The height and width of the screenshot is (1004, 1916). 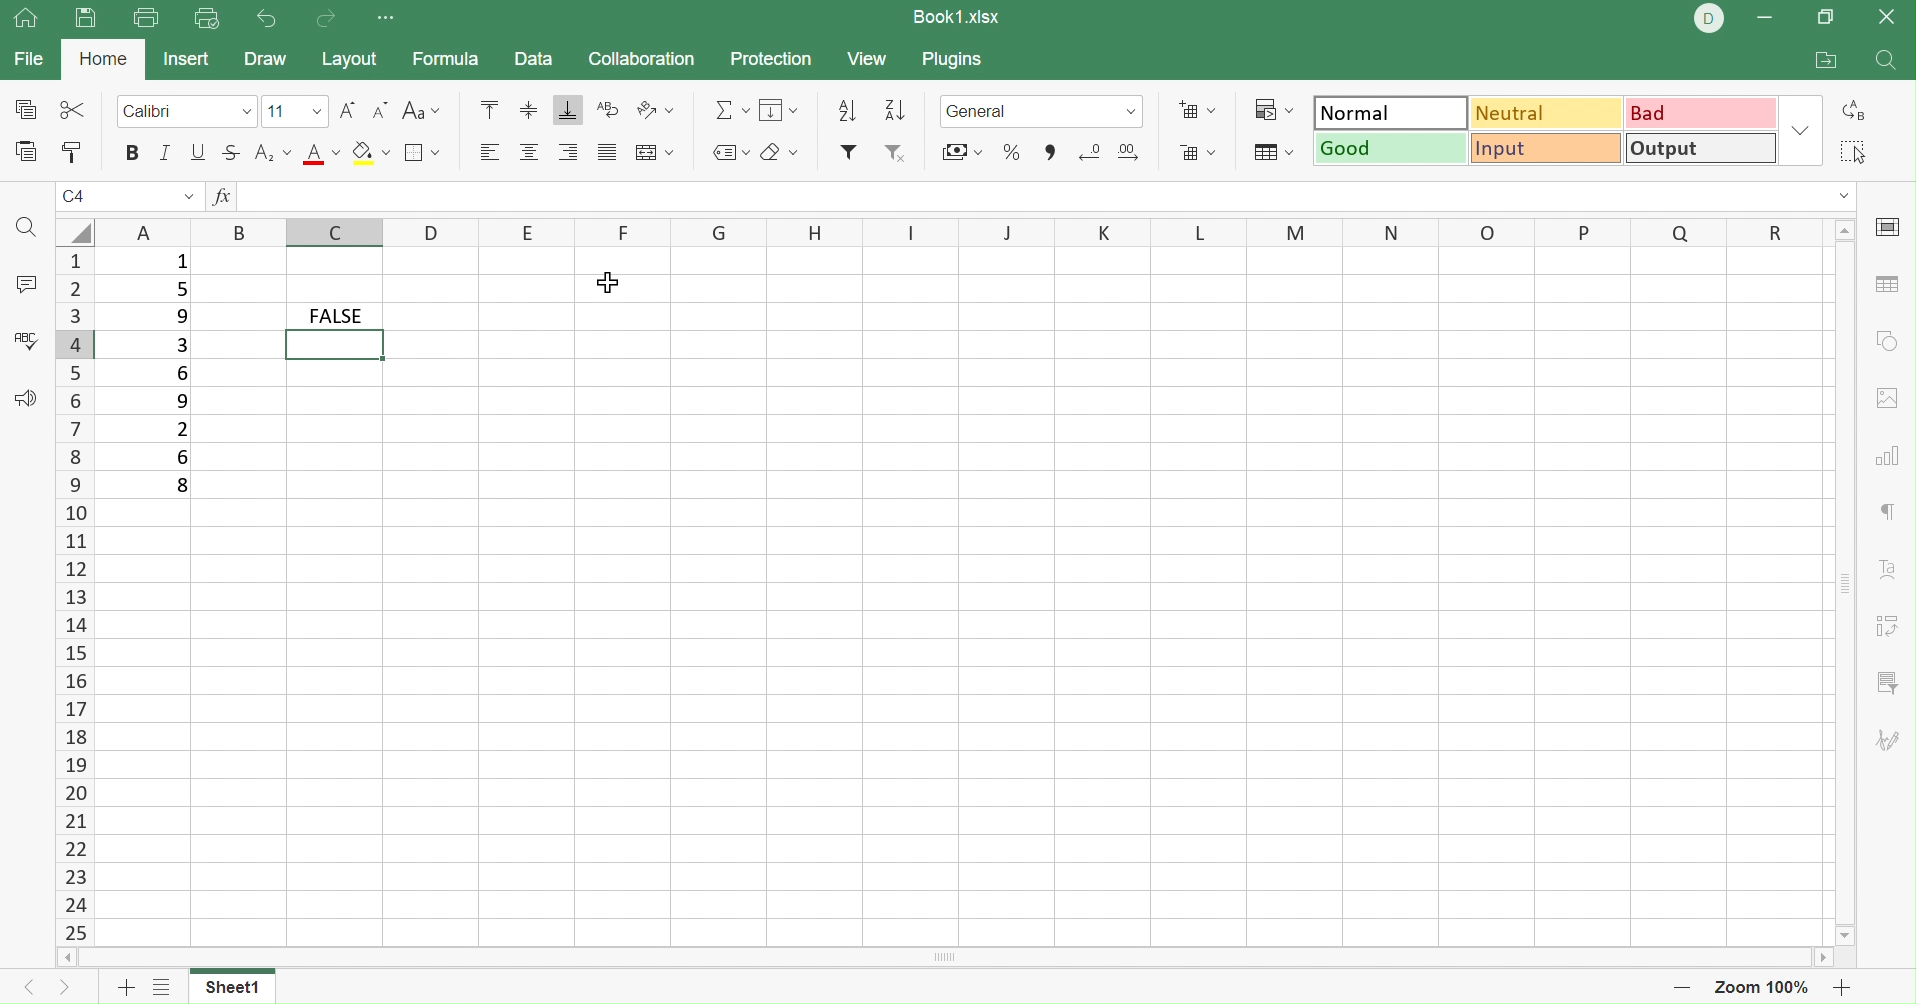 I want to click on Scroll right, so click(x=1825, y=956).